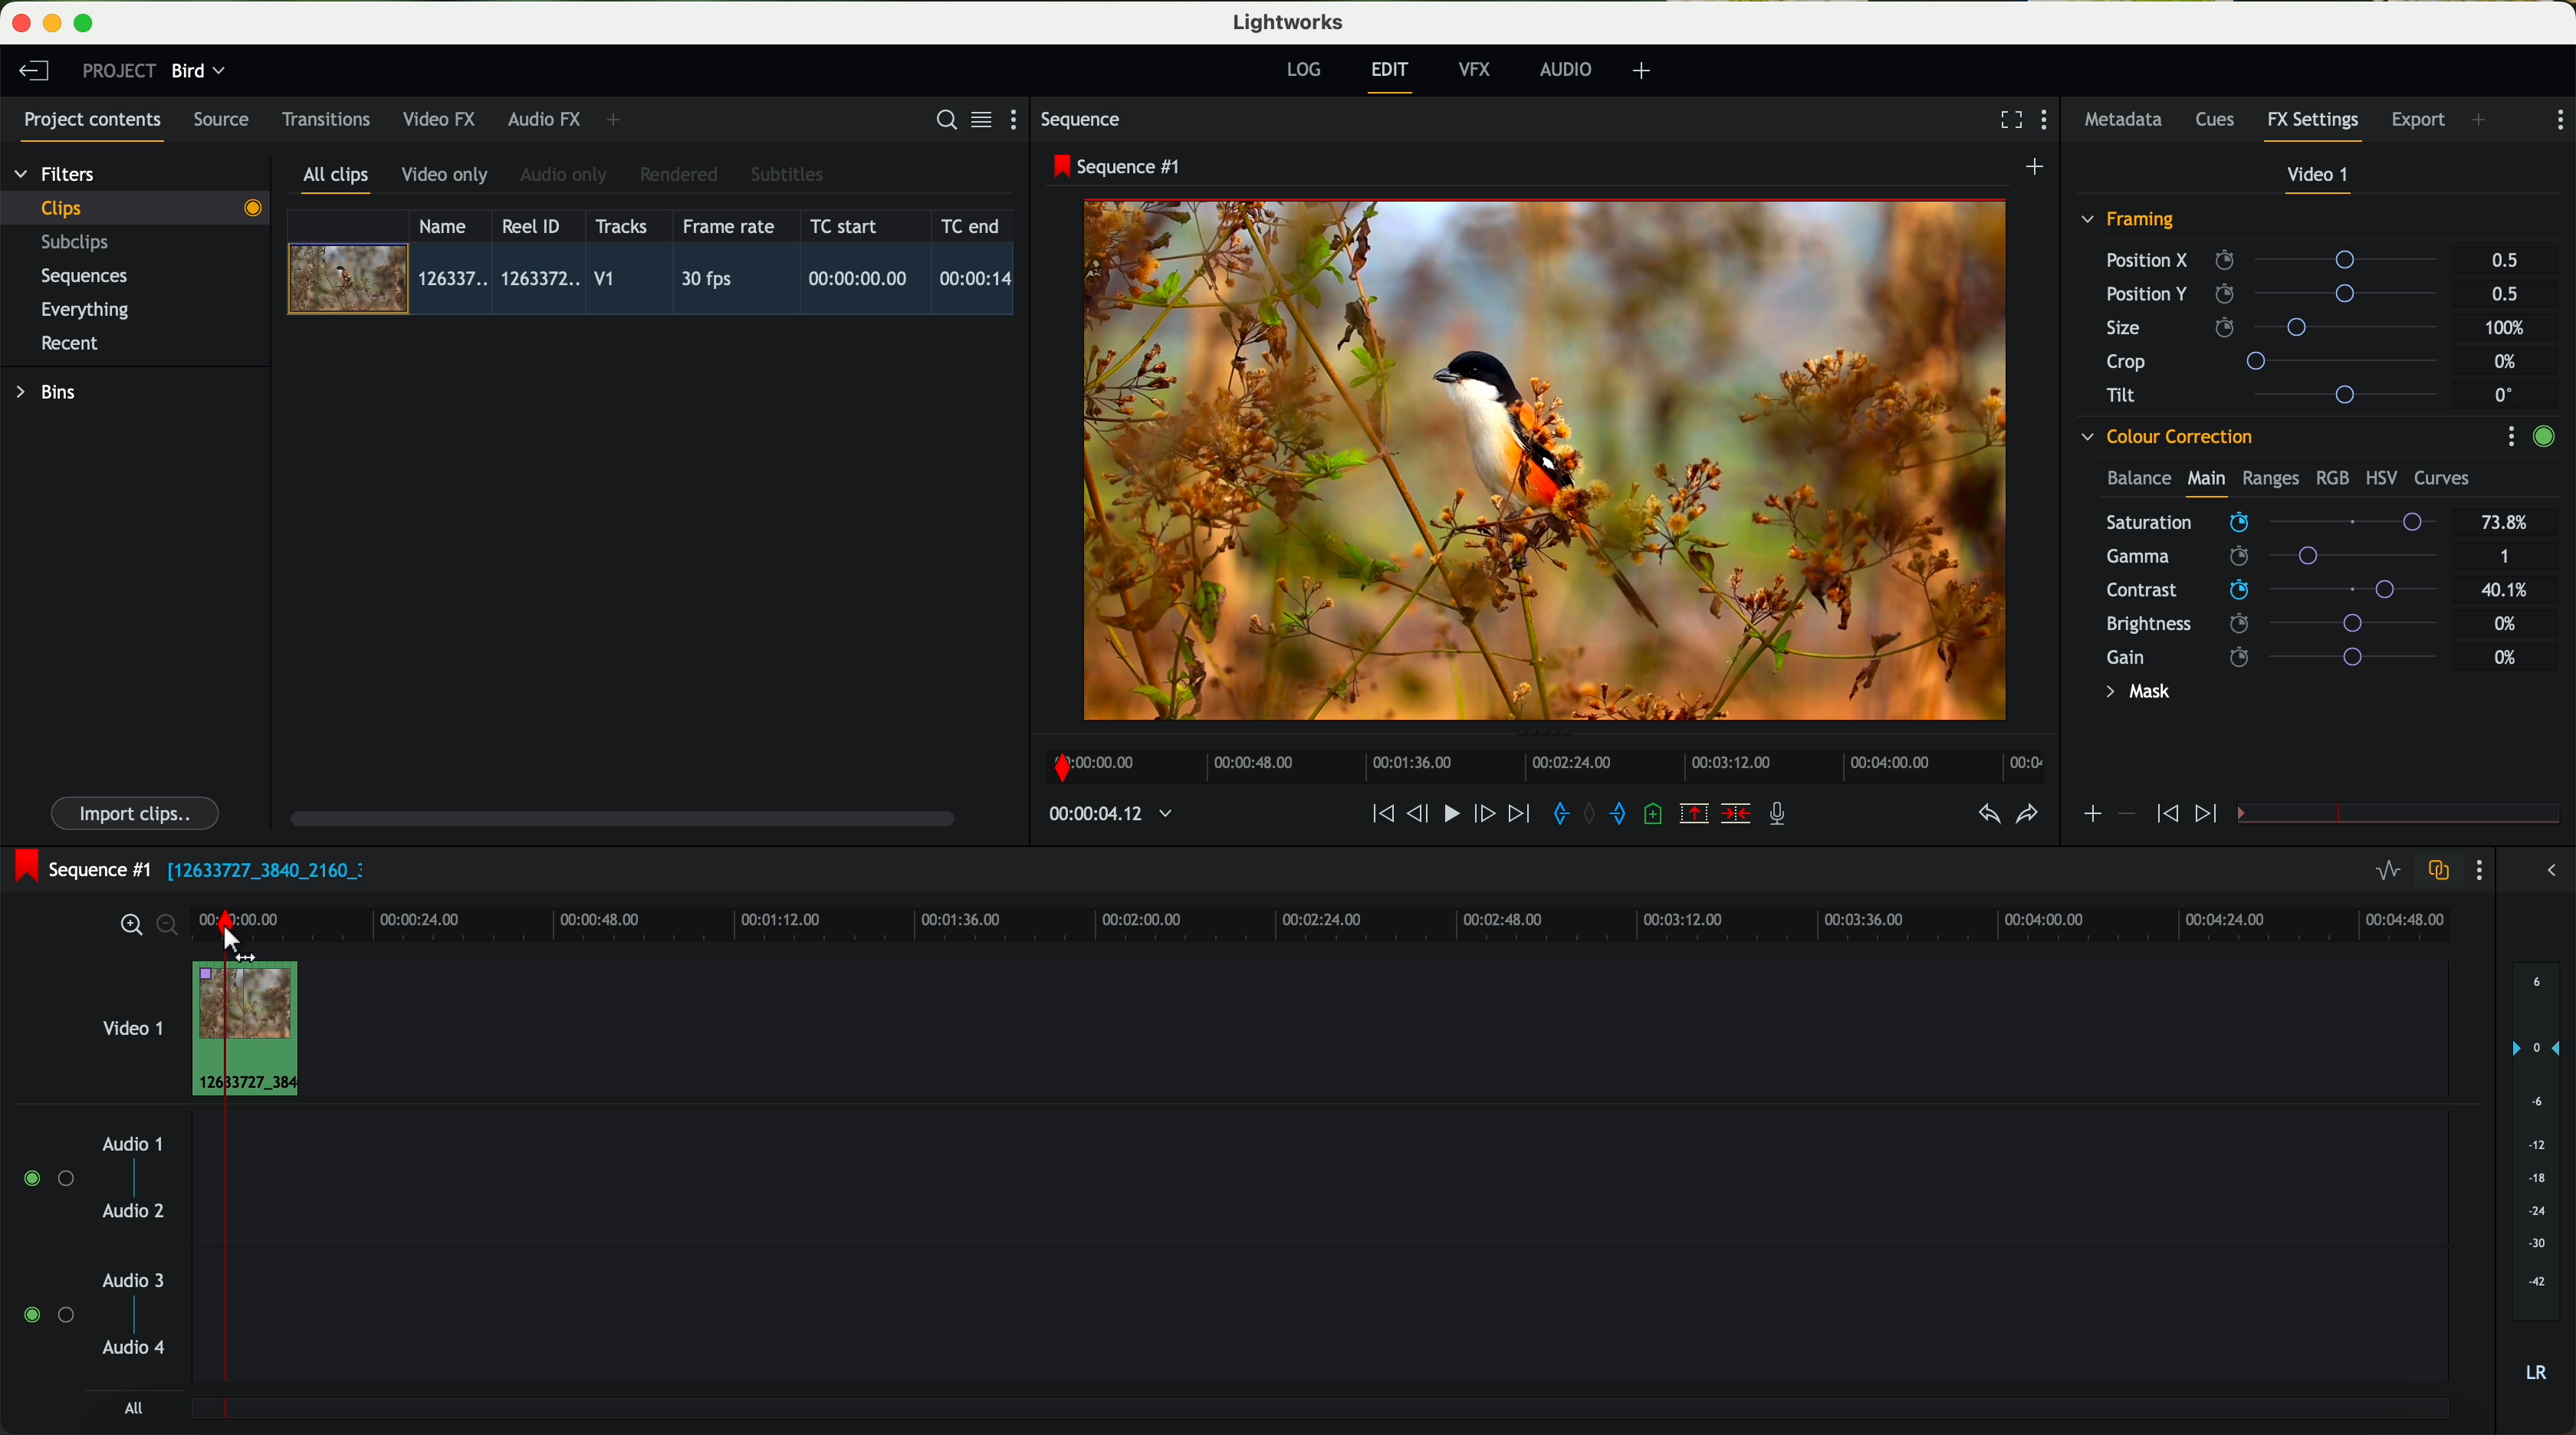  I want to click on zoom out, so click(169, 928).